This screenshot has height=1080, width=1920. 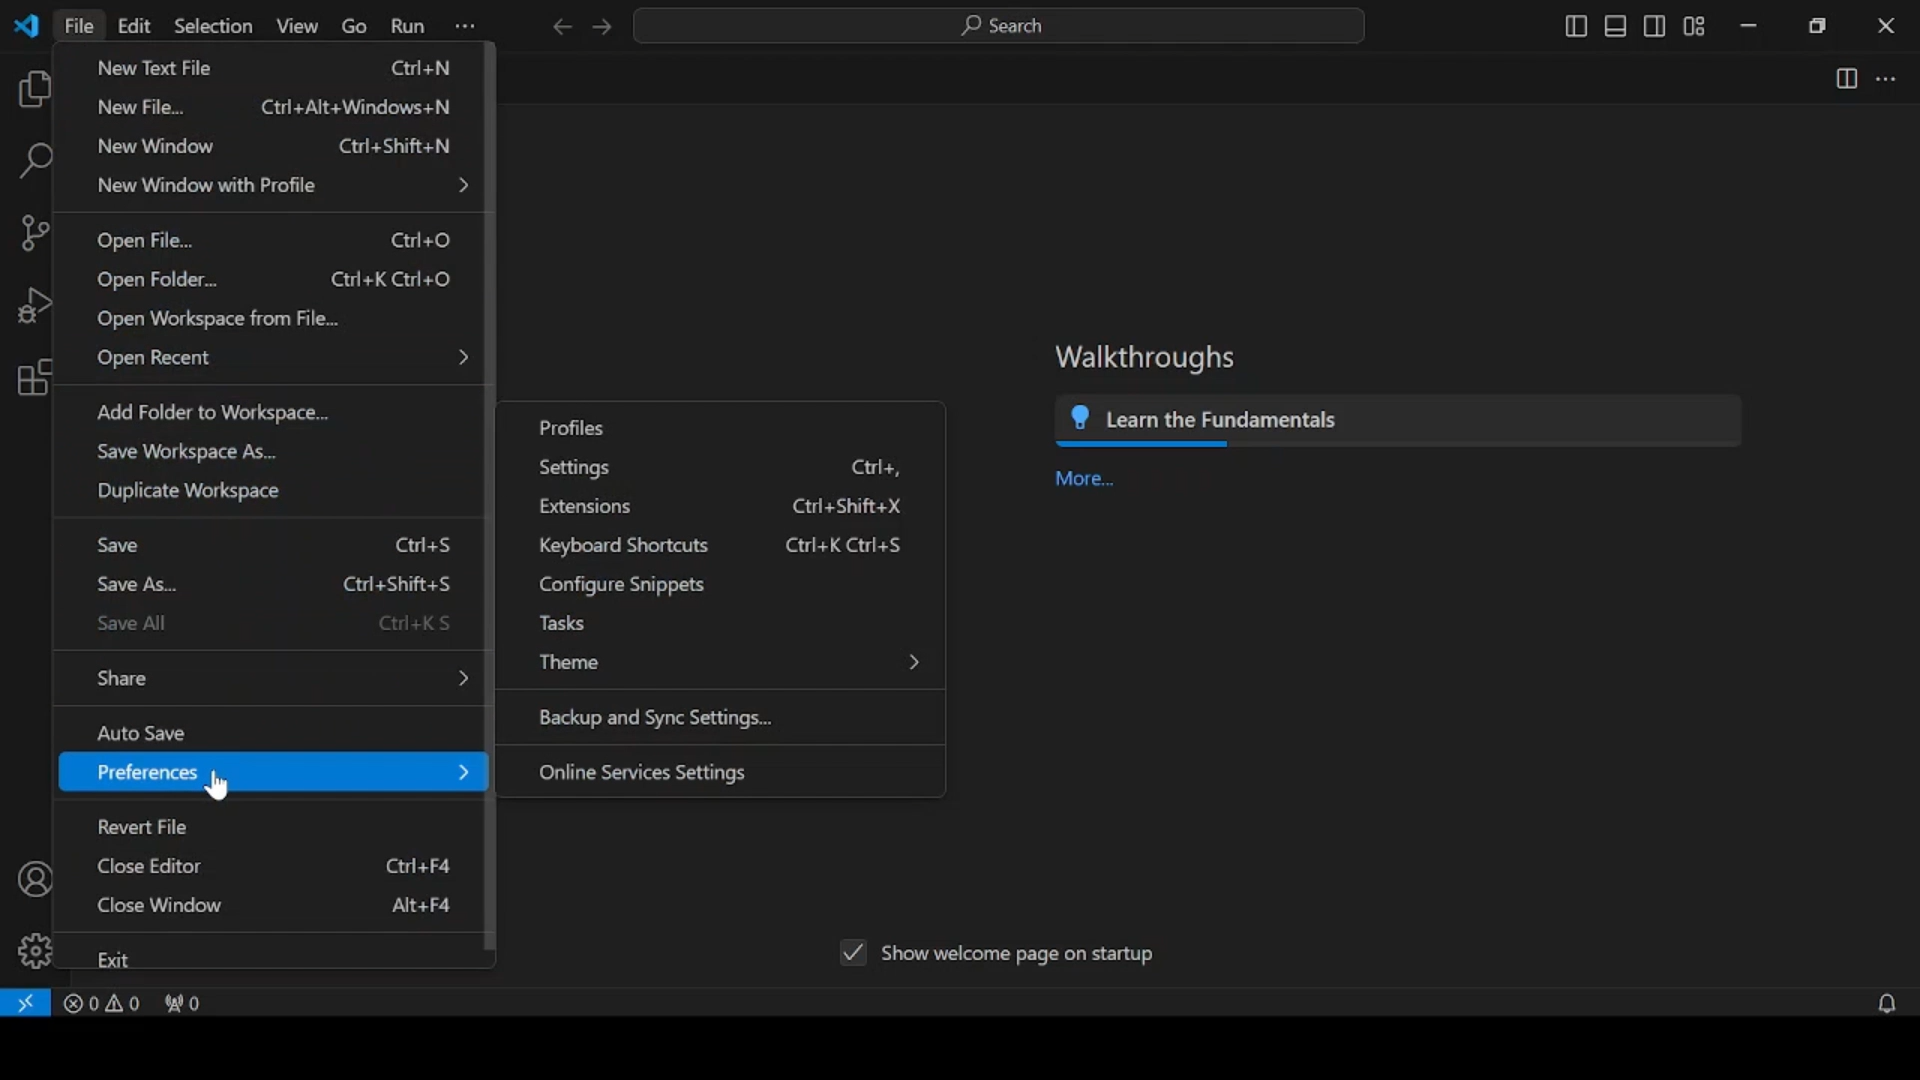 I want to click on backup and sync settings, so click(x=656, y=719).